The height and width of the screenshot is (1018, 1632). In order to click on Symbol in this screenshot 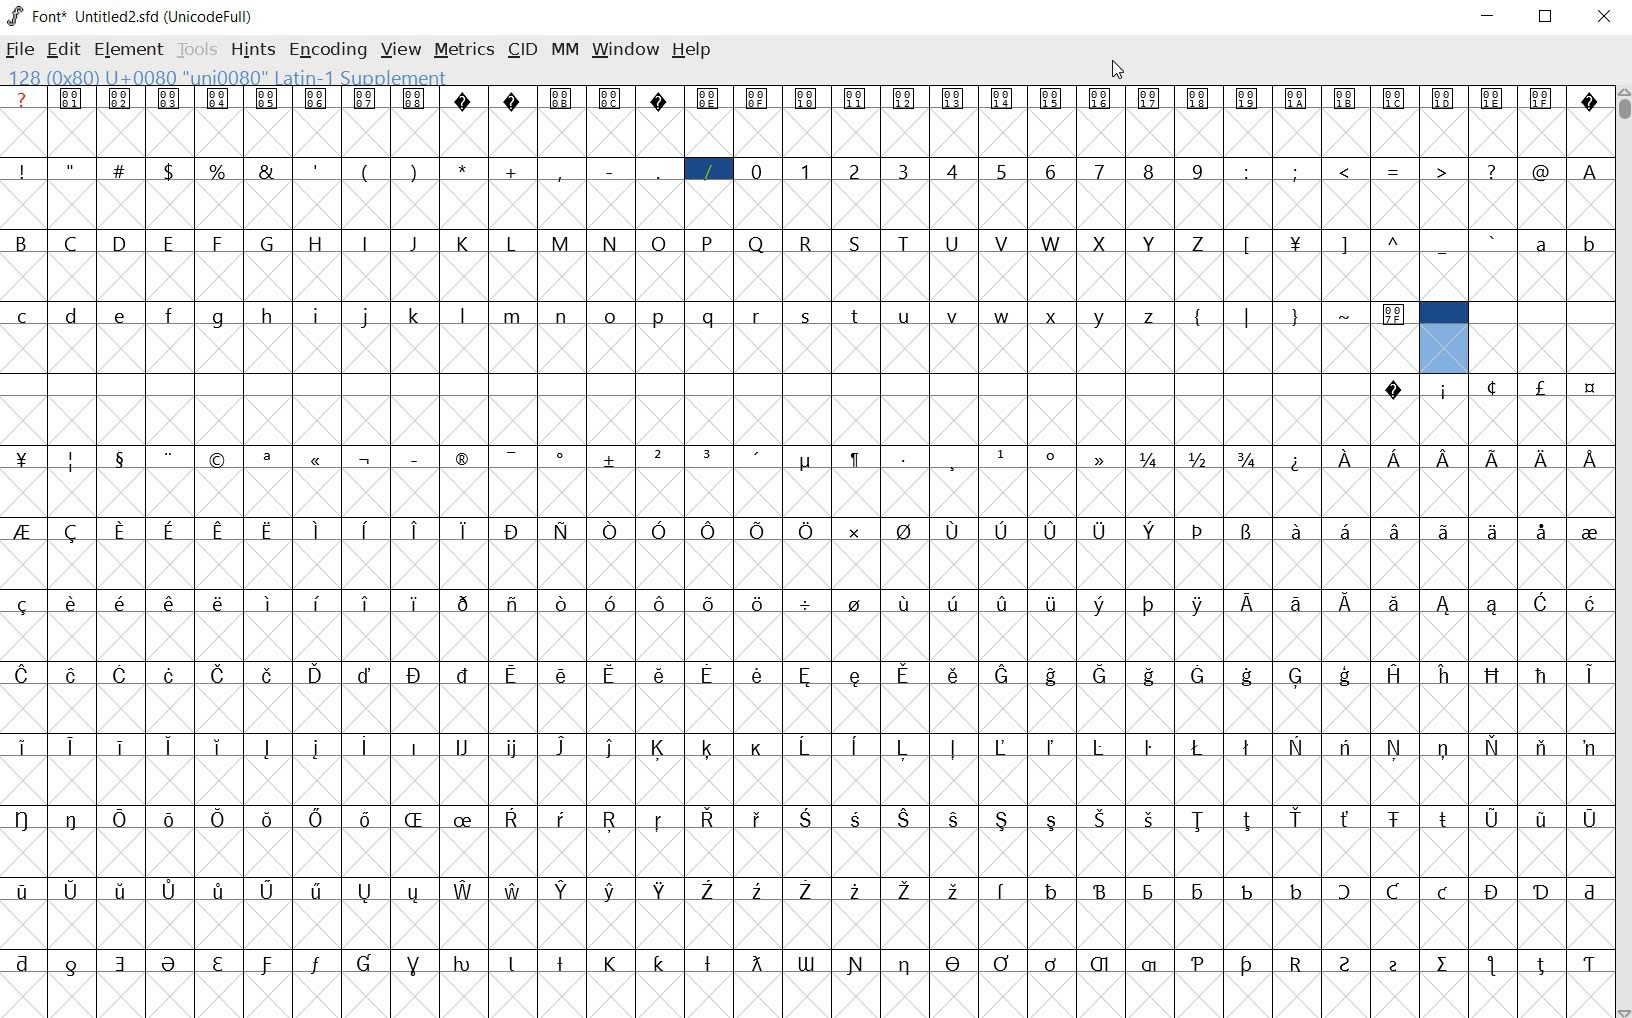, I will do `click(171, 604)`.